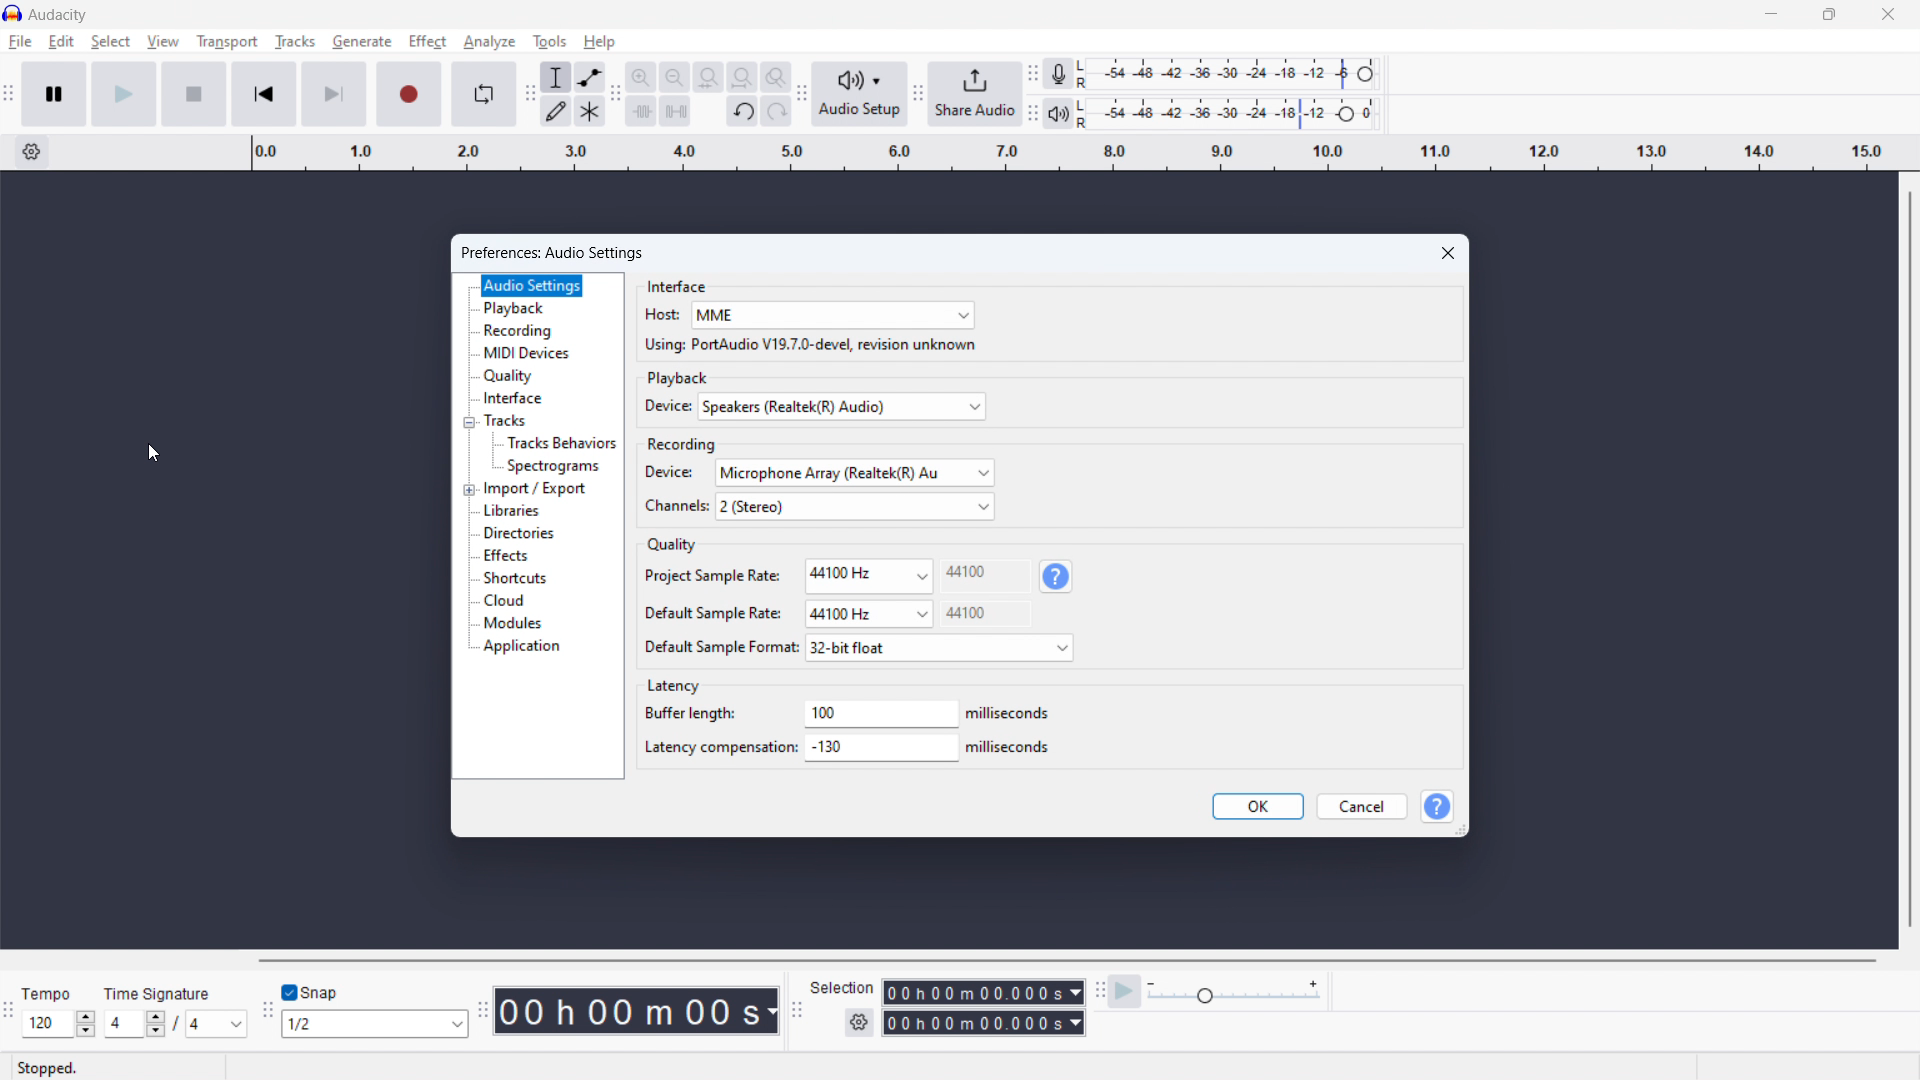 This screenshot has width=1920, height=1080. Describe the element at coordinates (1829, 16) in the screenshot. I see `maximize` at that location.